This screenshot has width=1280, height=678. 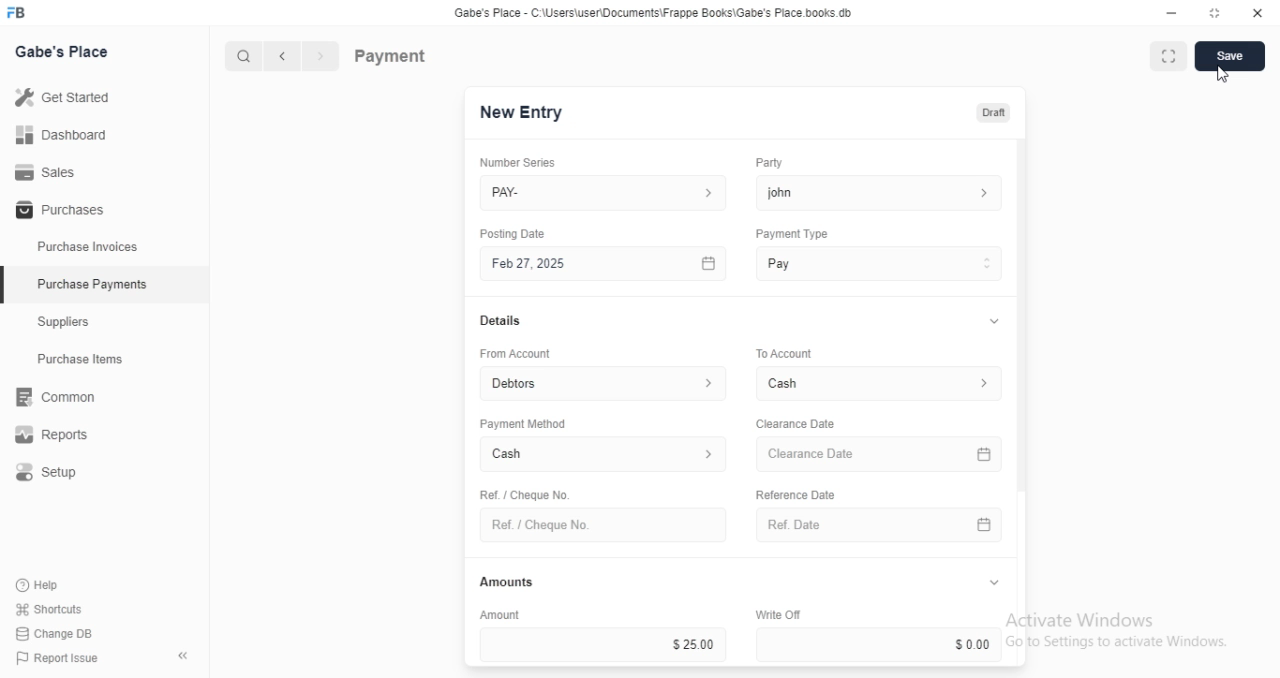 I want to click on Ret. / Cheque No., so click(x=522, y=493).